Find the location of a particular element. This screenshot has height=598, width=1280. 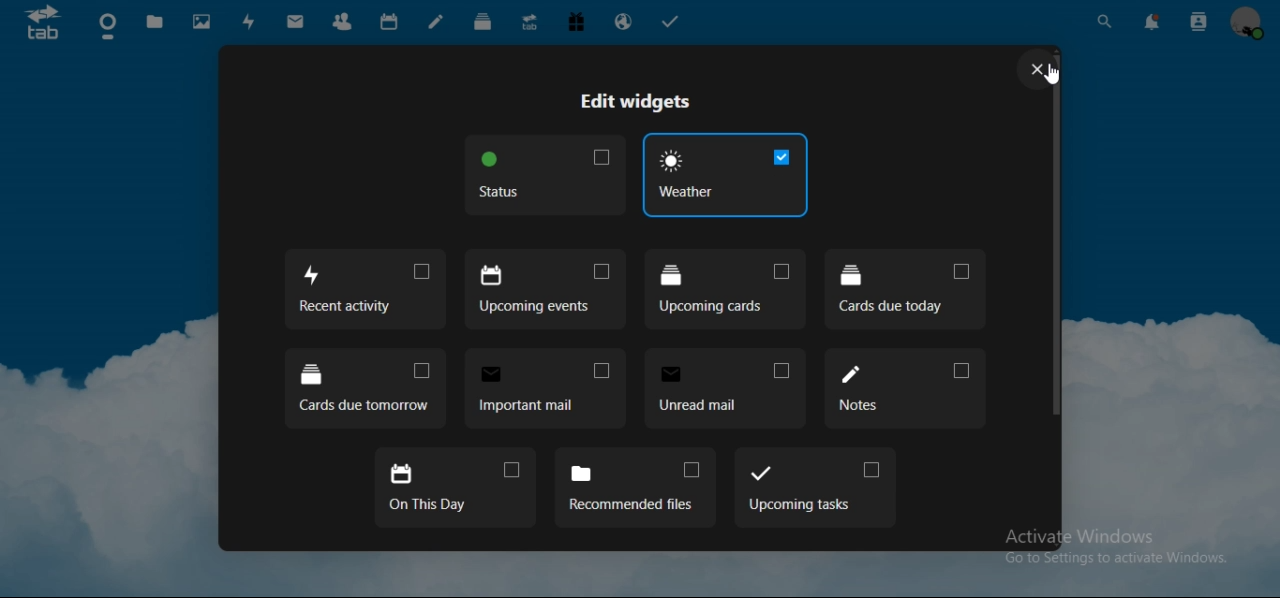

unread mail is located at coordinates (727, 391).